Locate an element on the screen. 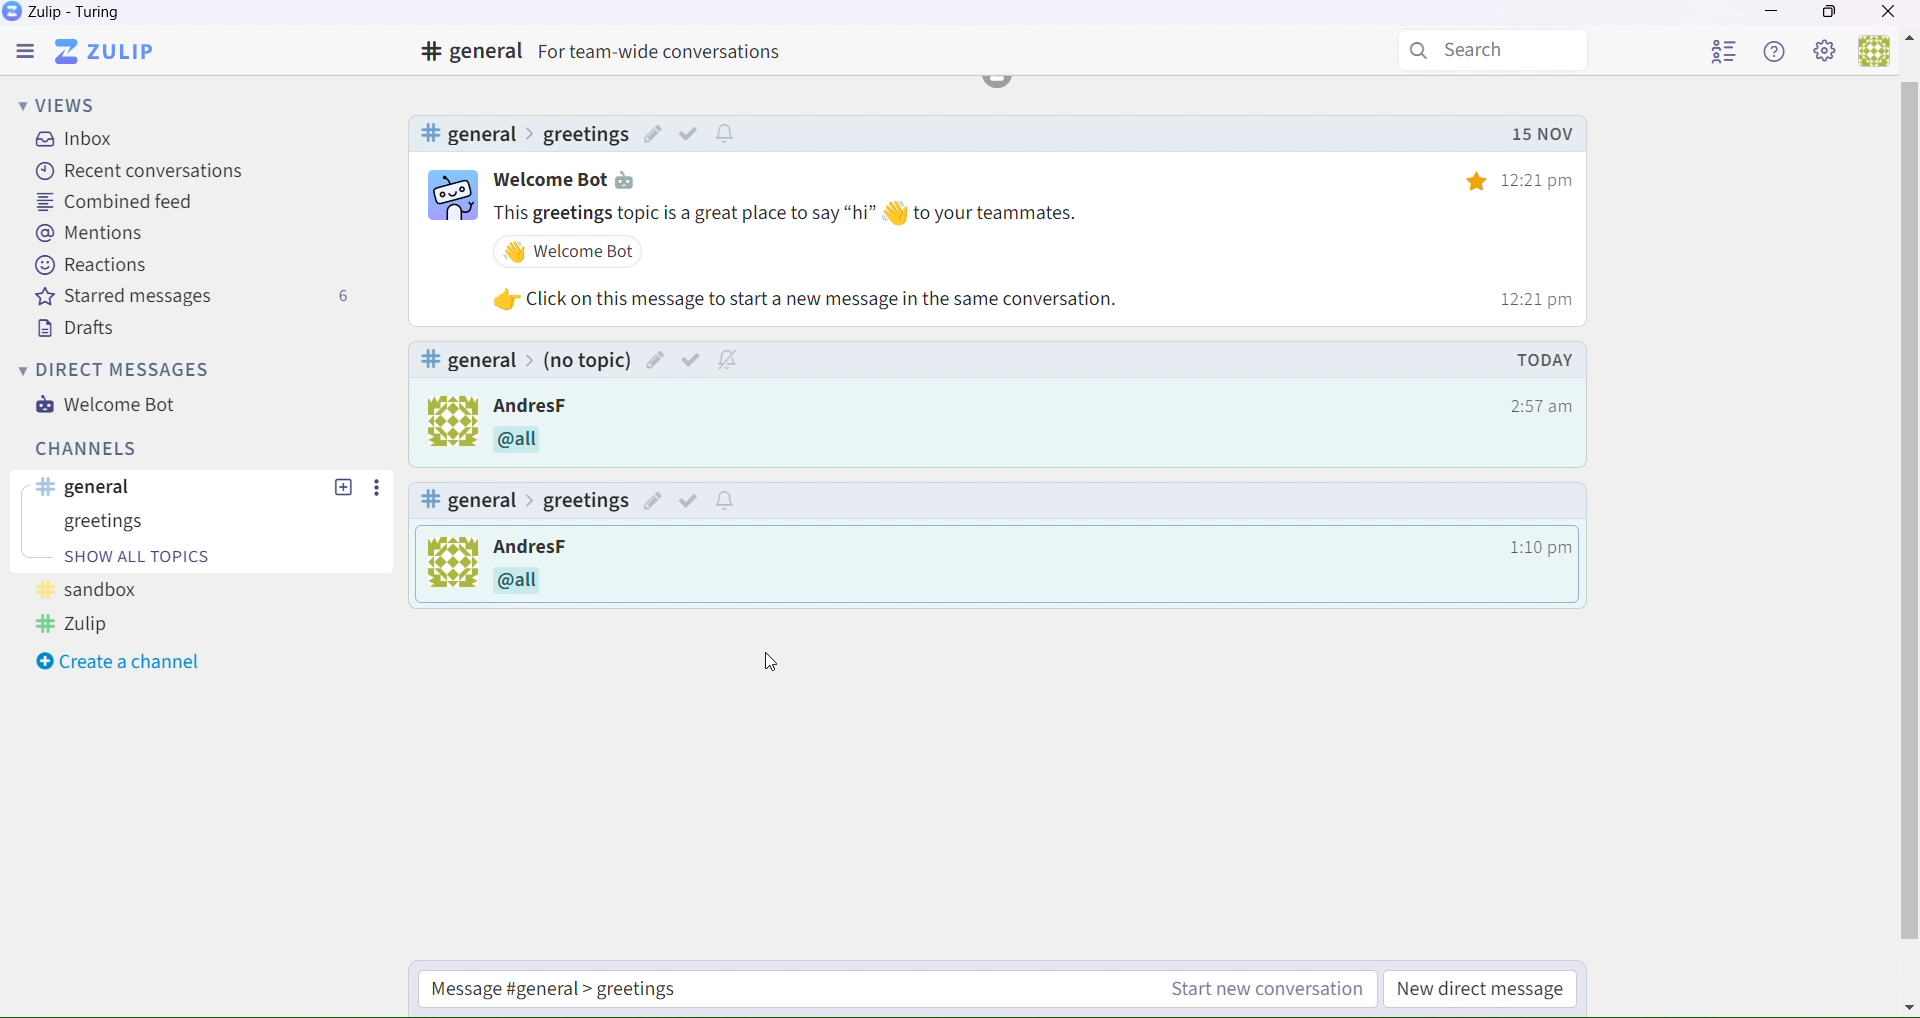  Users is located at coordinates (1874, 52).